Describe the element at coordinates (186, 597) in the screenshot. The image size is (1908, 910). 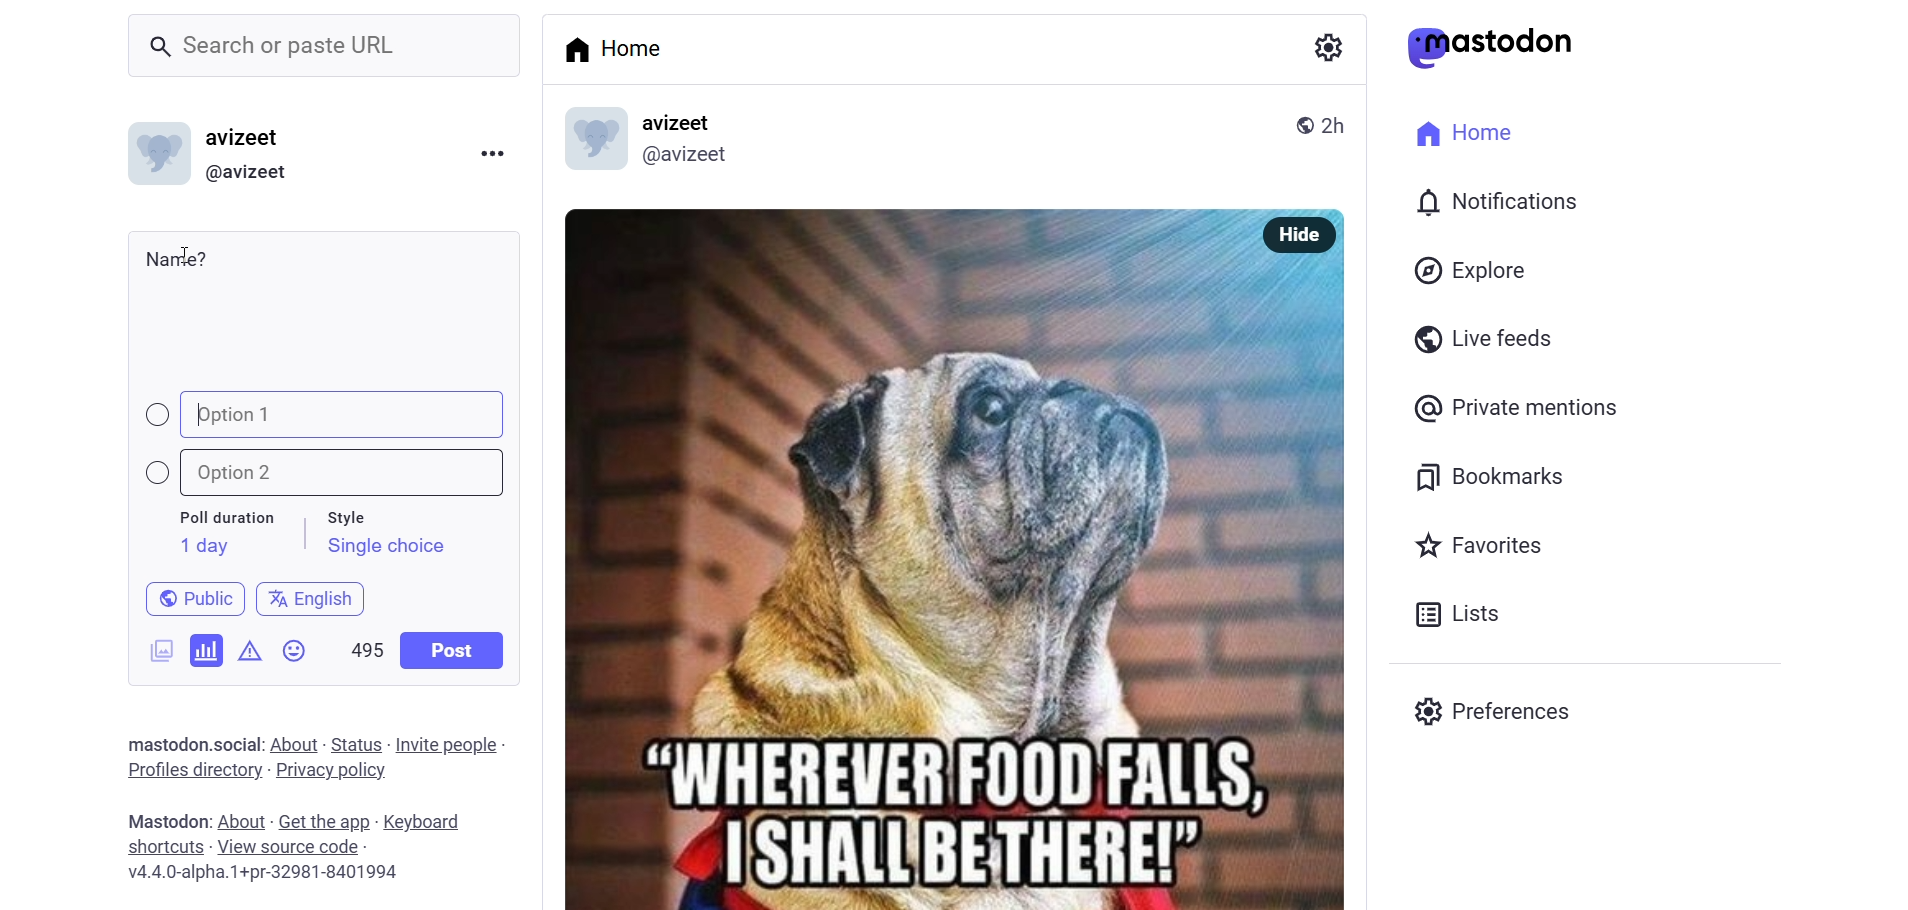
I see `public` at that location.